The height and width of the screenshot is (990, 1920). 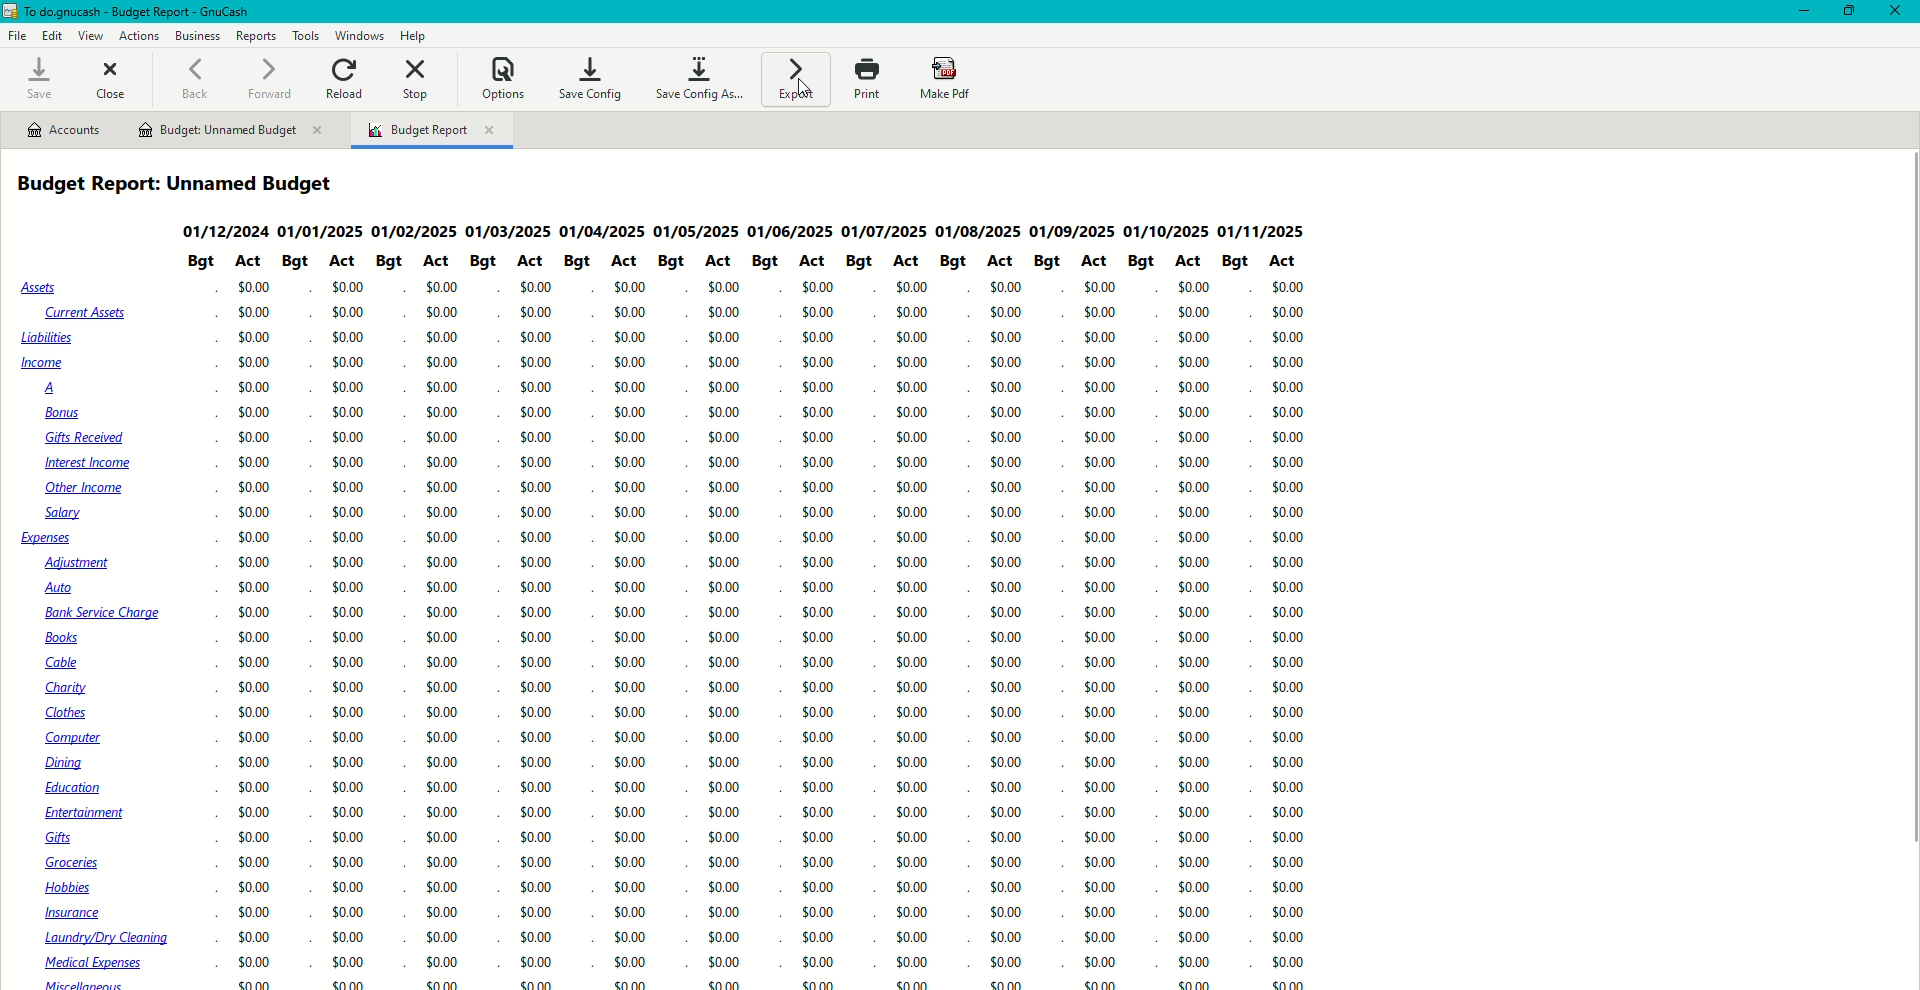 What do you see at coordinates (251, 287) in the screenshot?
I see `0.00` at bounding box center [251, 287].